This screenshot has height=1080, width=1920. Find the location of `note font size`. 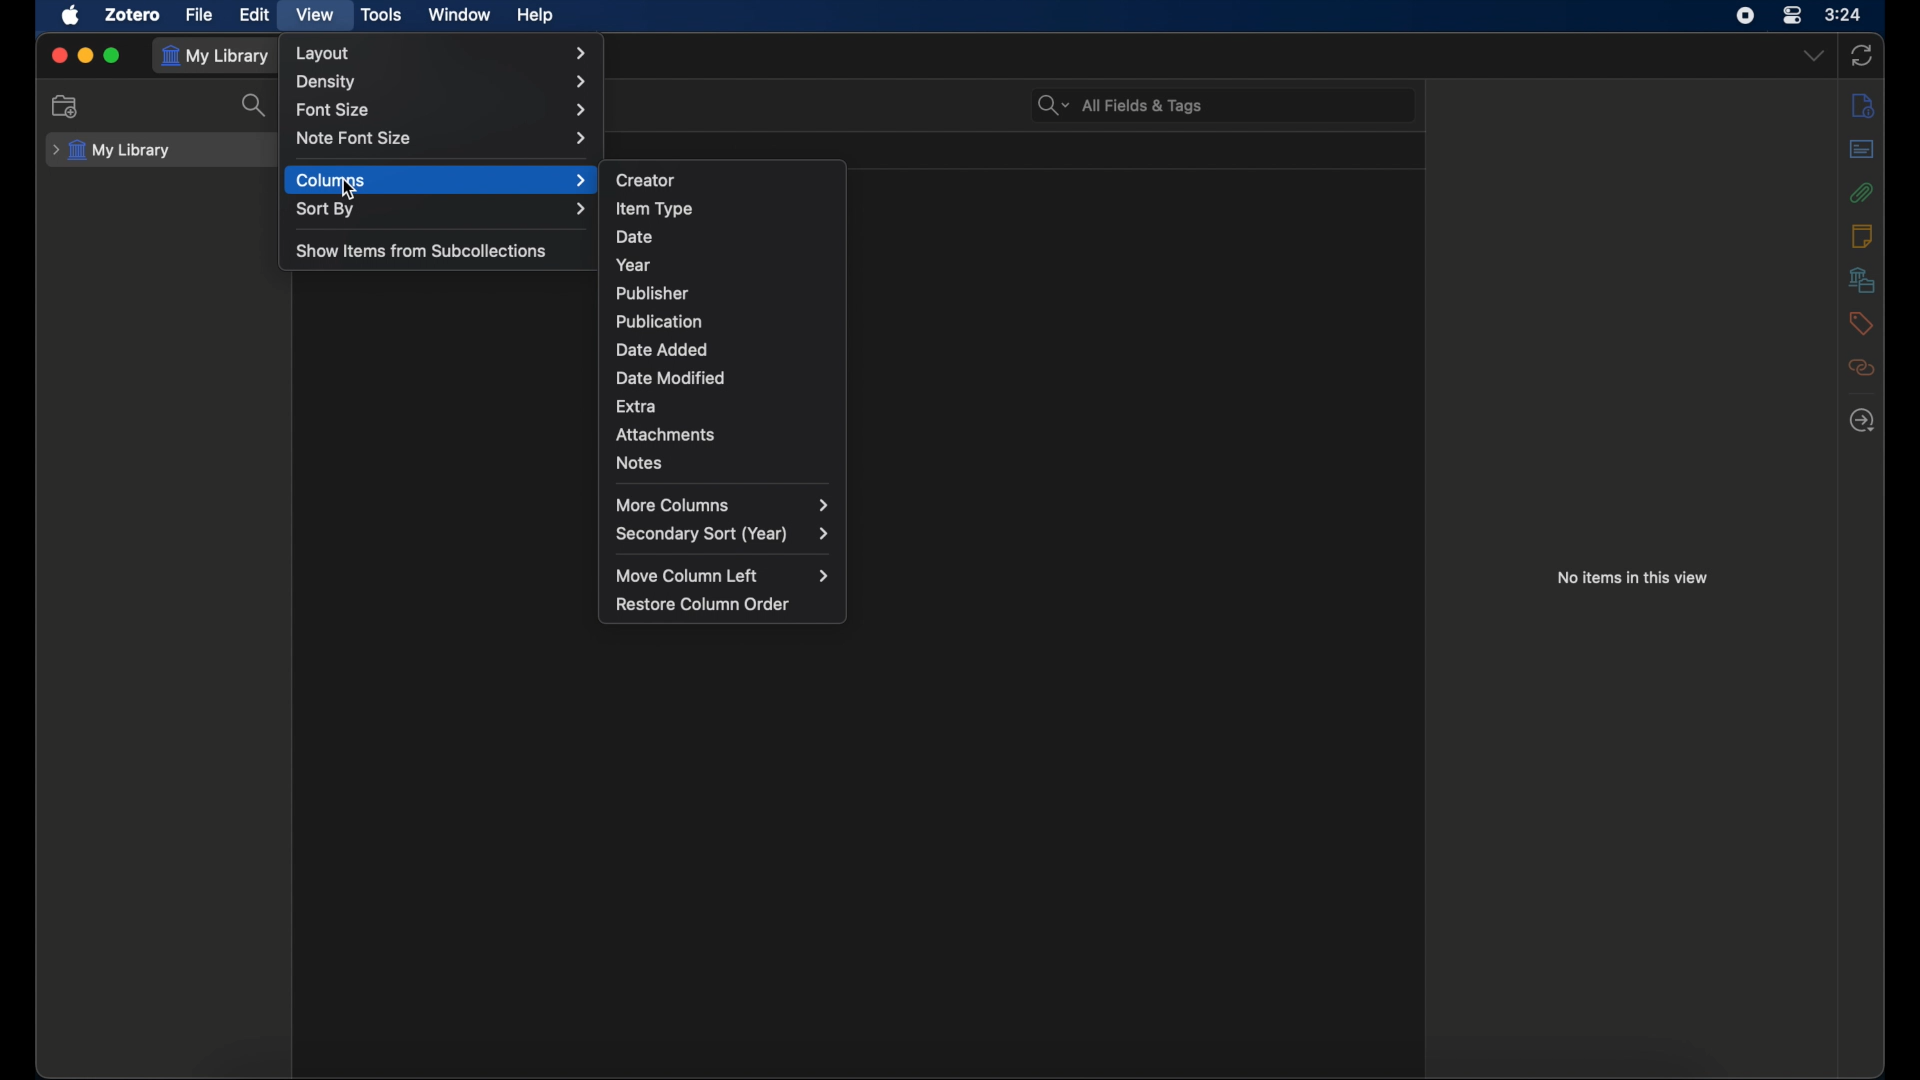

note font size is located at coordinates (440, 138).